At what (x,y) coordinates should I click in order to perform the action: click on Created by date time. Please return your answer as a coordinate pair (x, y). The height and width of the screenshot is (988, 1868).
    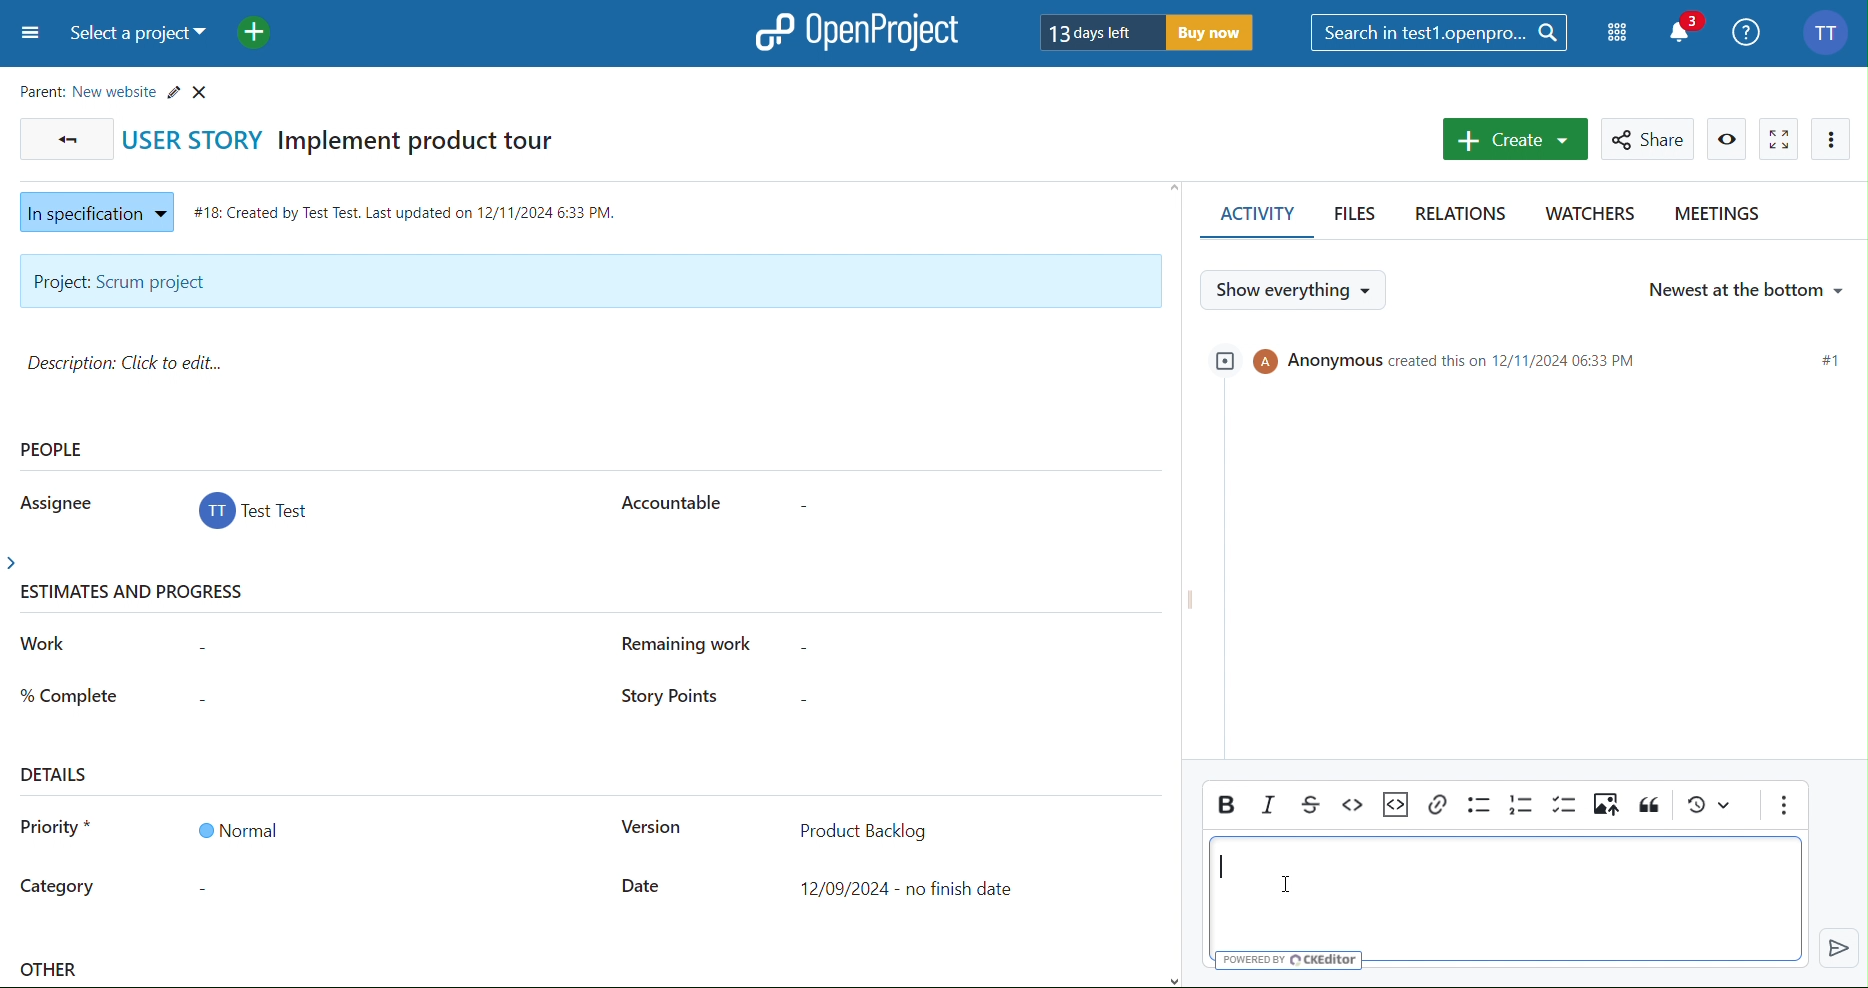
    Looking at the image, I should click on (410, 208).